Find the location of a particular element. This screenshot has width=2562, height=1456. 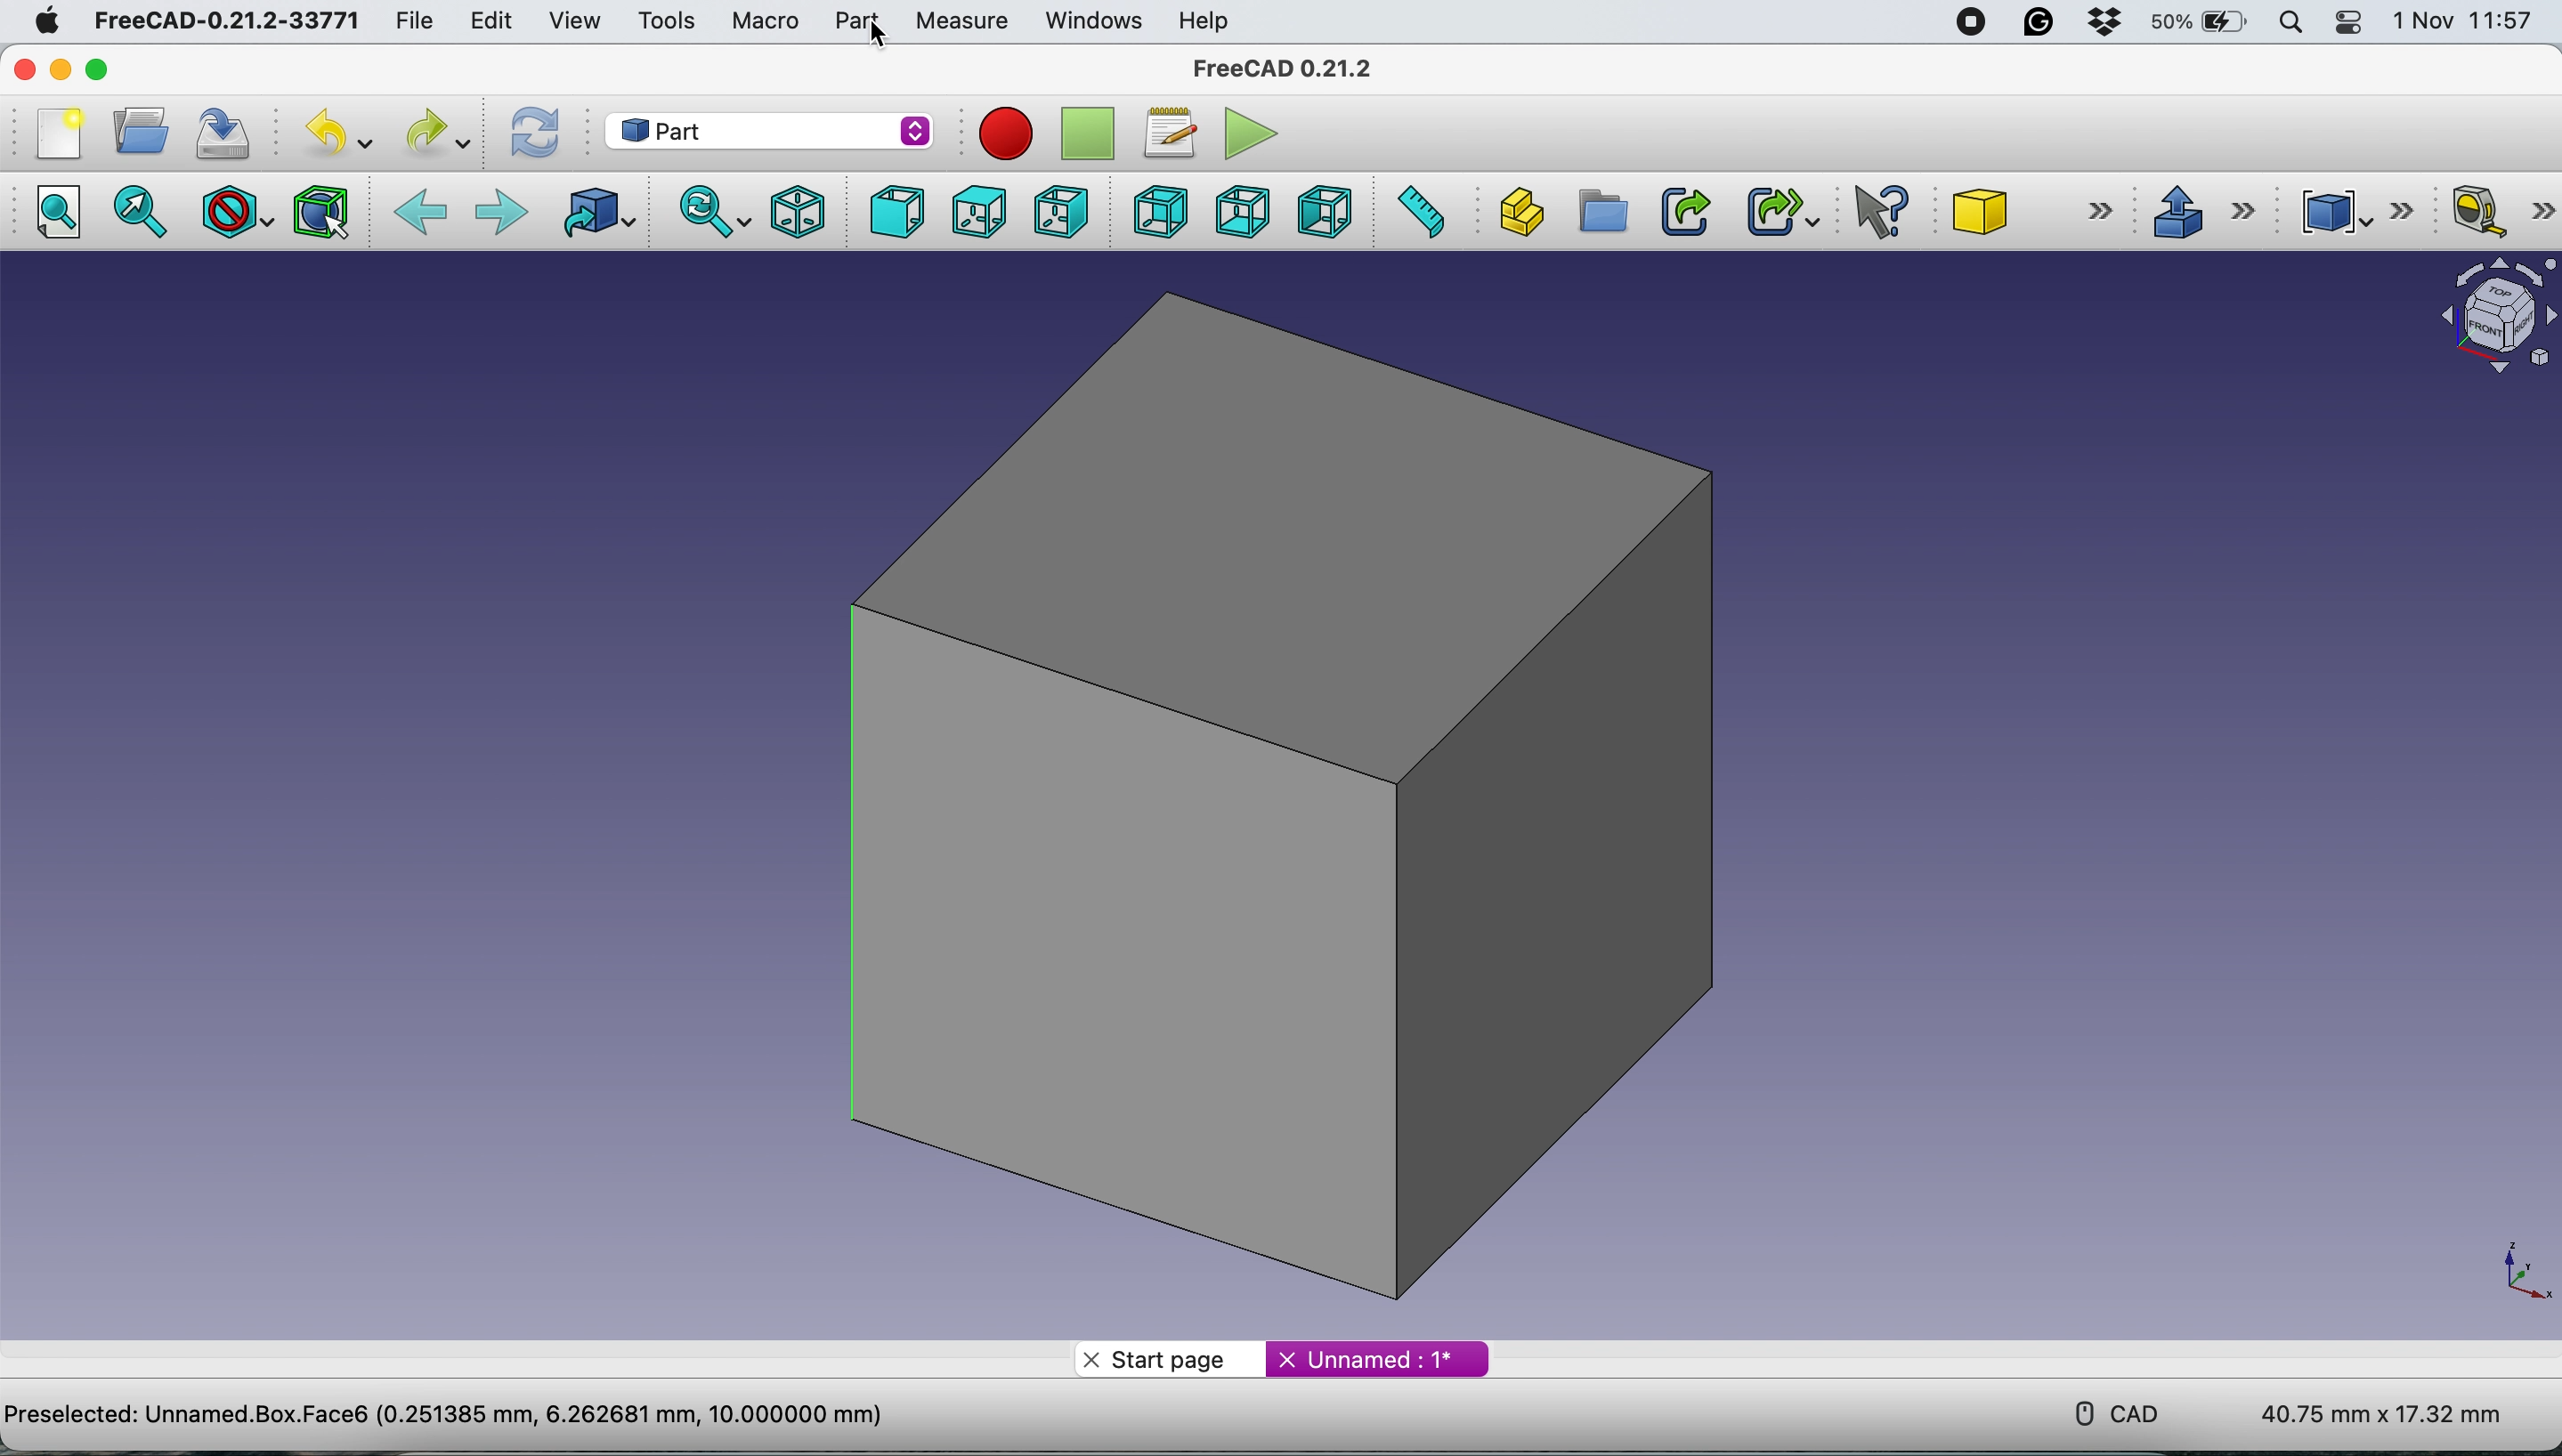

open is located at coordinates (137, 132).